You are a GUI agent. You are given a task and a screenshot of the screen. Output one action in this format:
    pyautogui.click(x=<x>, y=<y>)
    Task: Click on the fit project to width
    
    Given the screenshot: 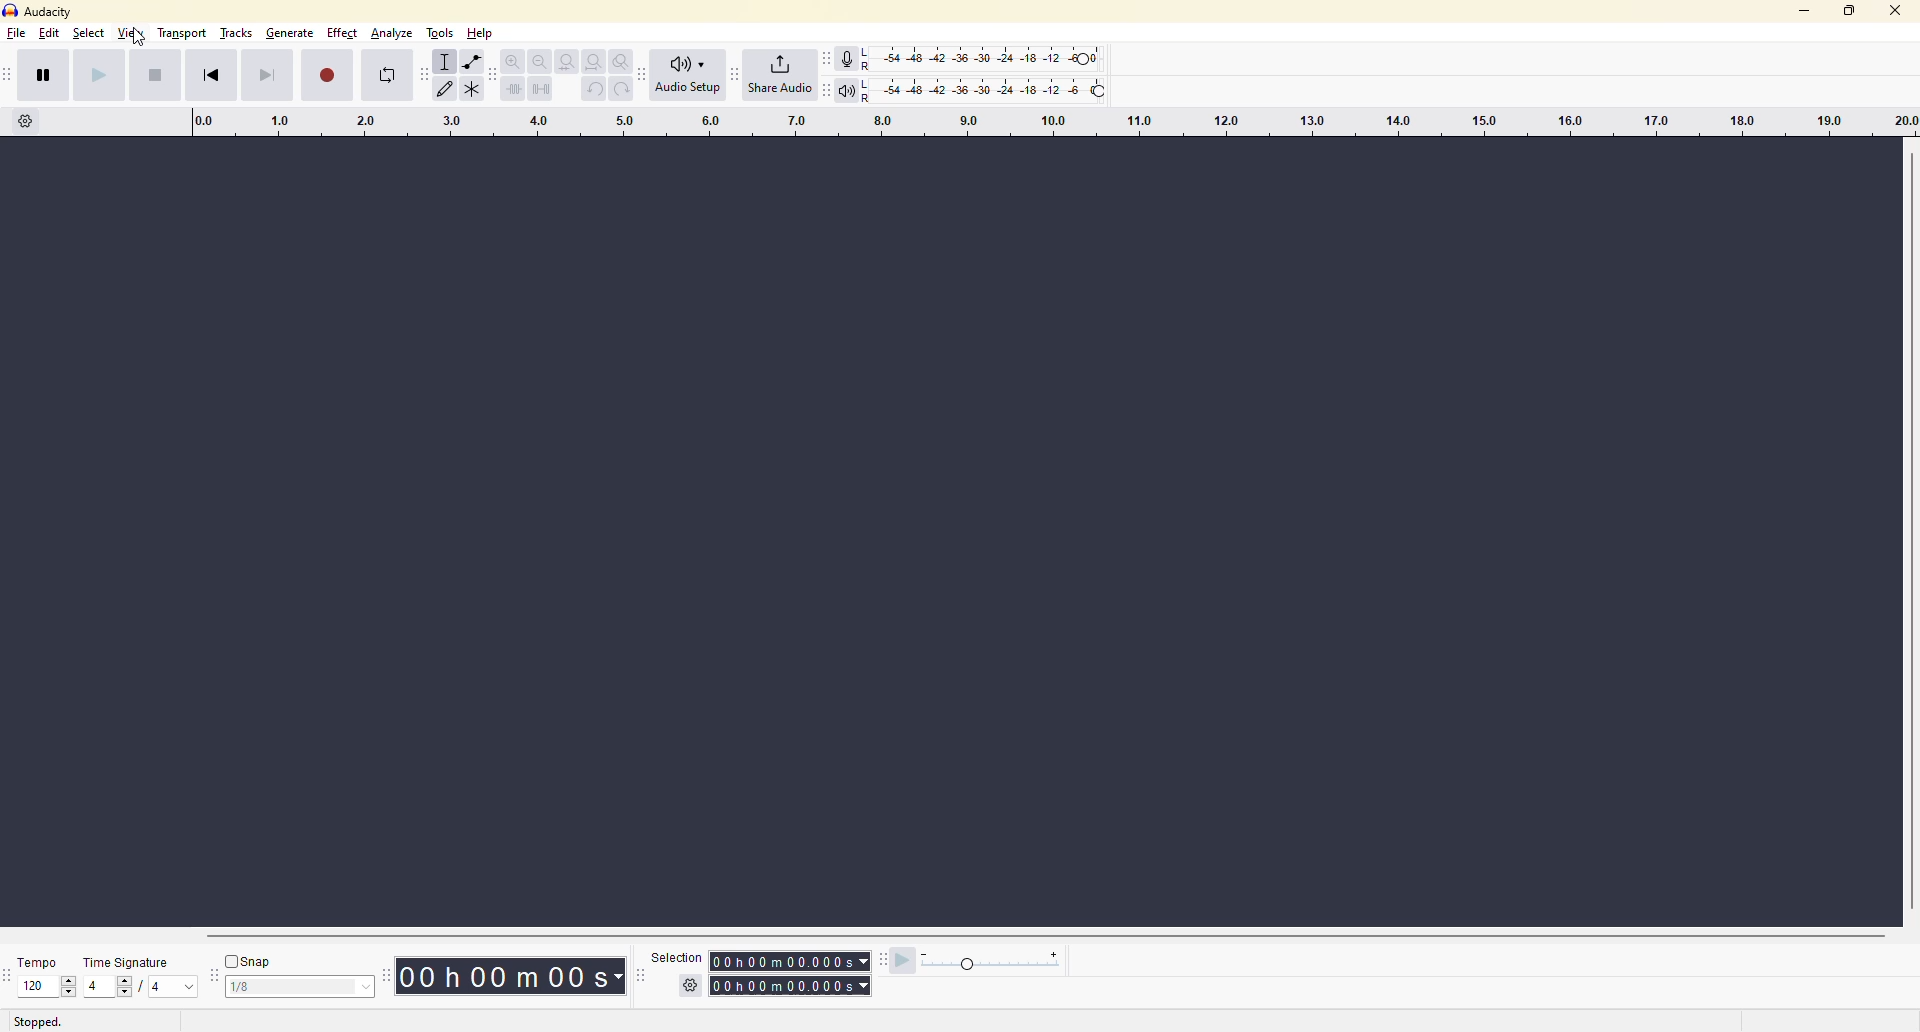 What is the action you would take?
    pyautogui.click(x=596, y=60)
    